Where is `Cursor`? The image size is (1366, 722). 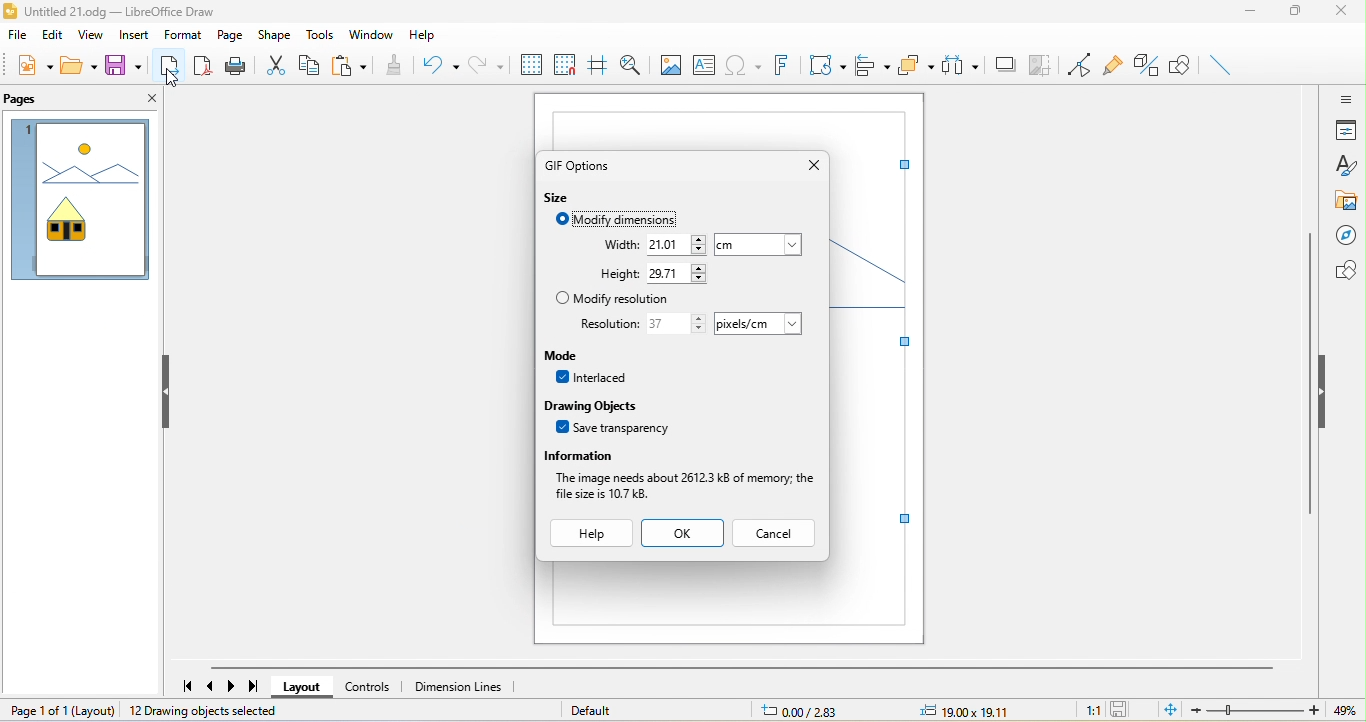
Cursor is located at coordinates (172, 79).